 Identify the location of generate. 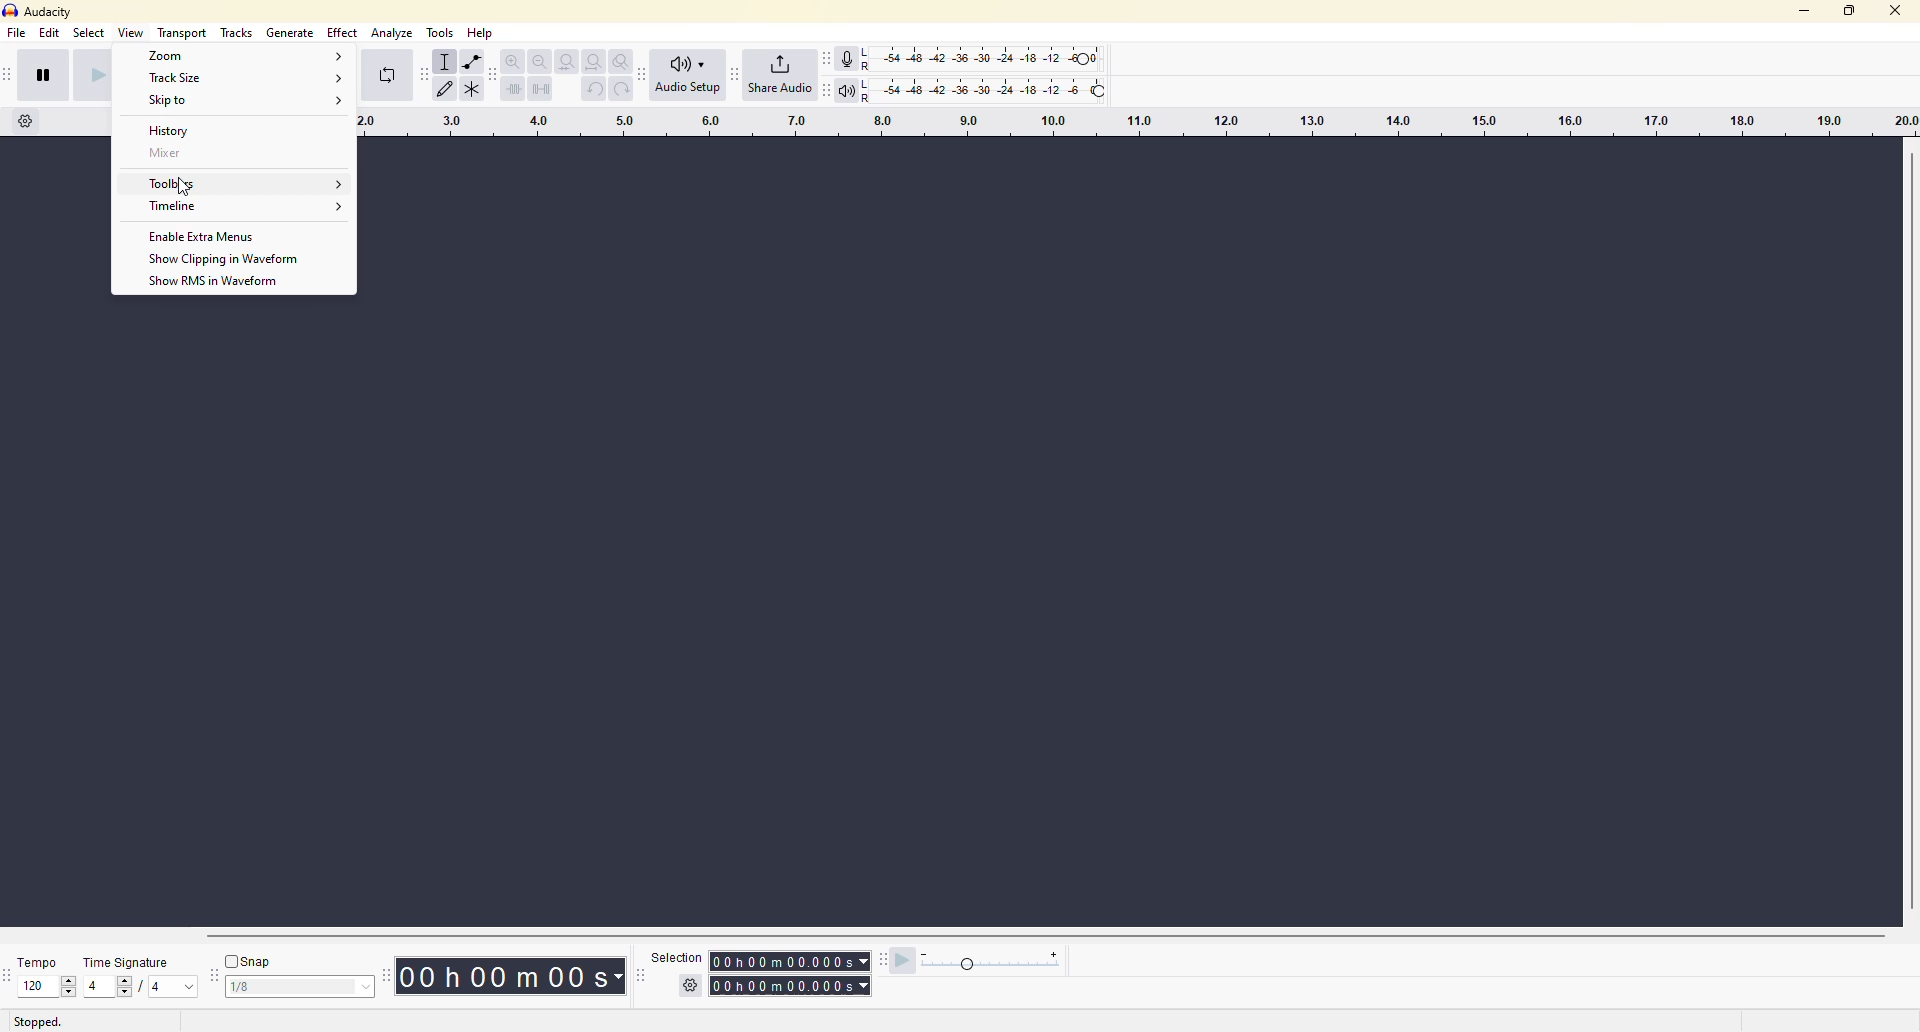
(290, 34).